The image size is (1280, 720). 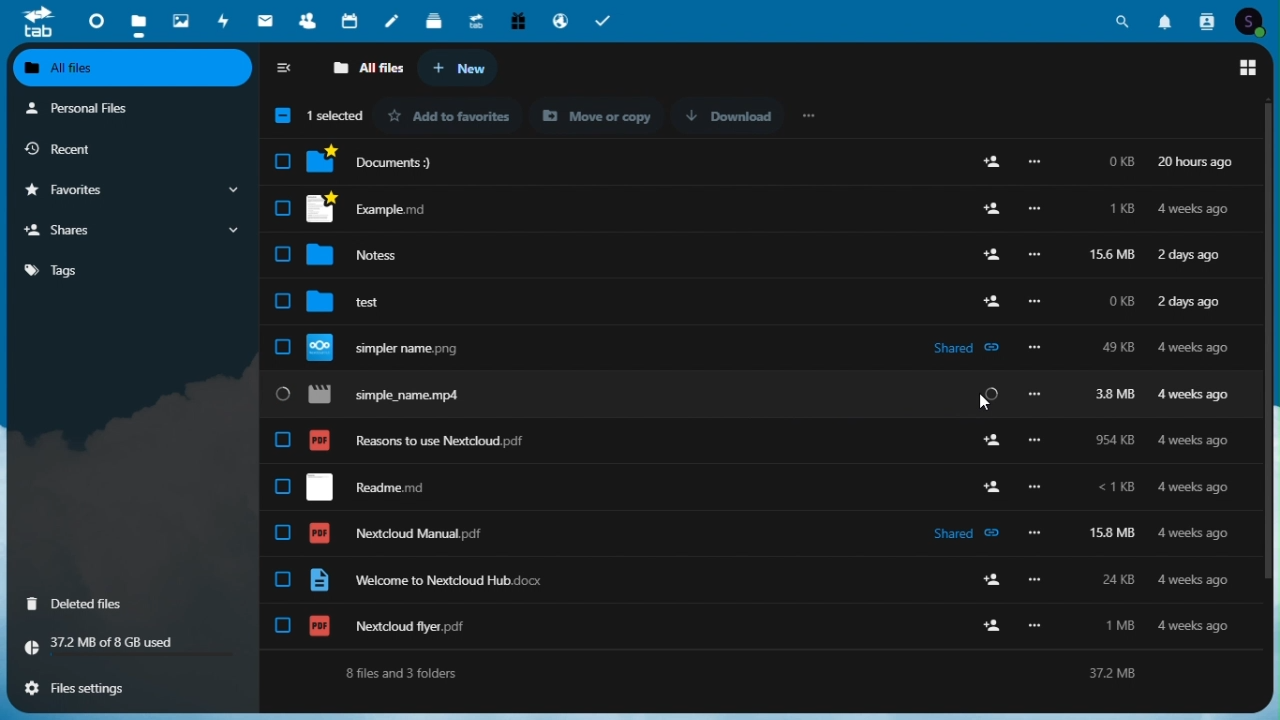 What do you see at coordinates (88, 603) in the screenshot?
I see `Deleted files` at bounding box center [88, 603].